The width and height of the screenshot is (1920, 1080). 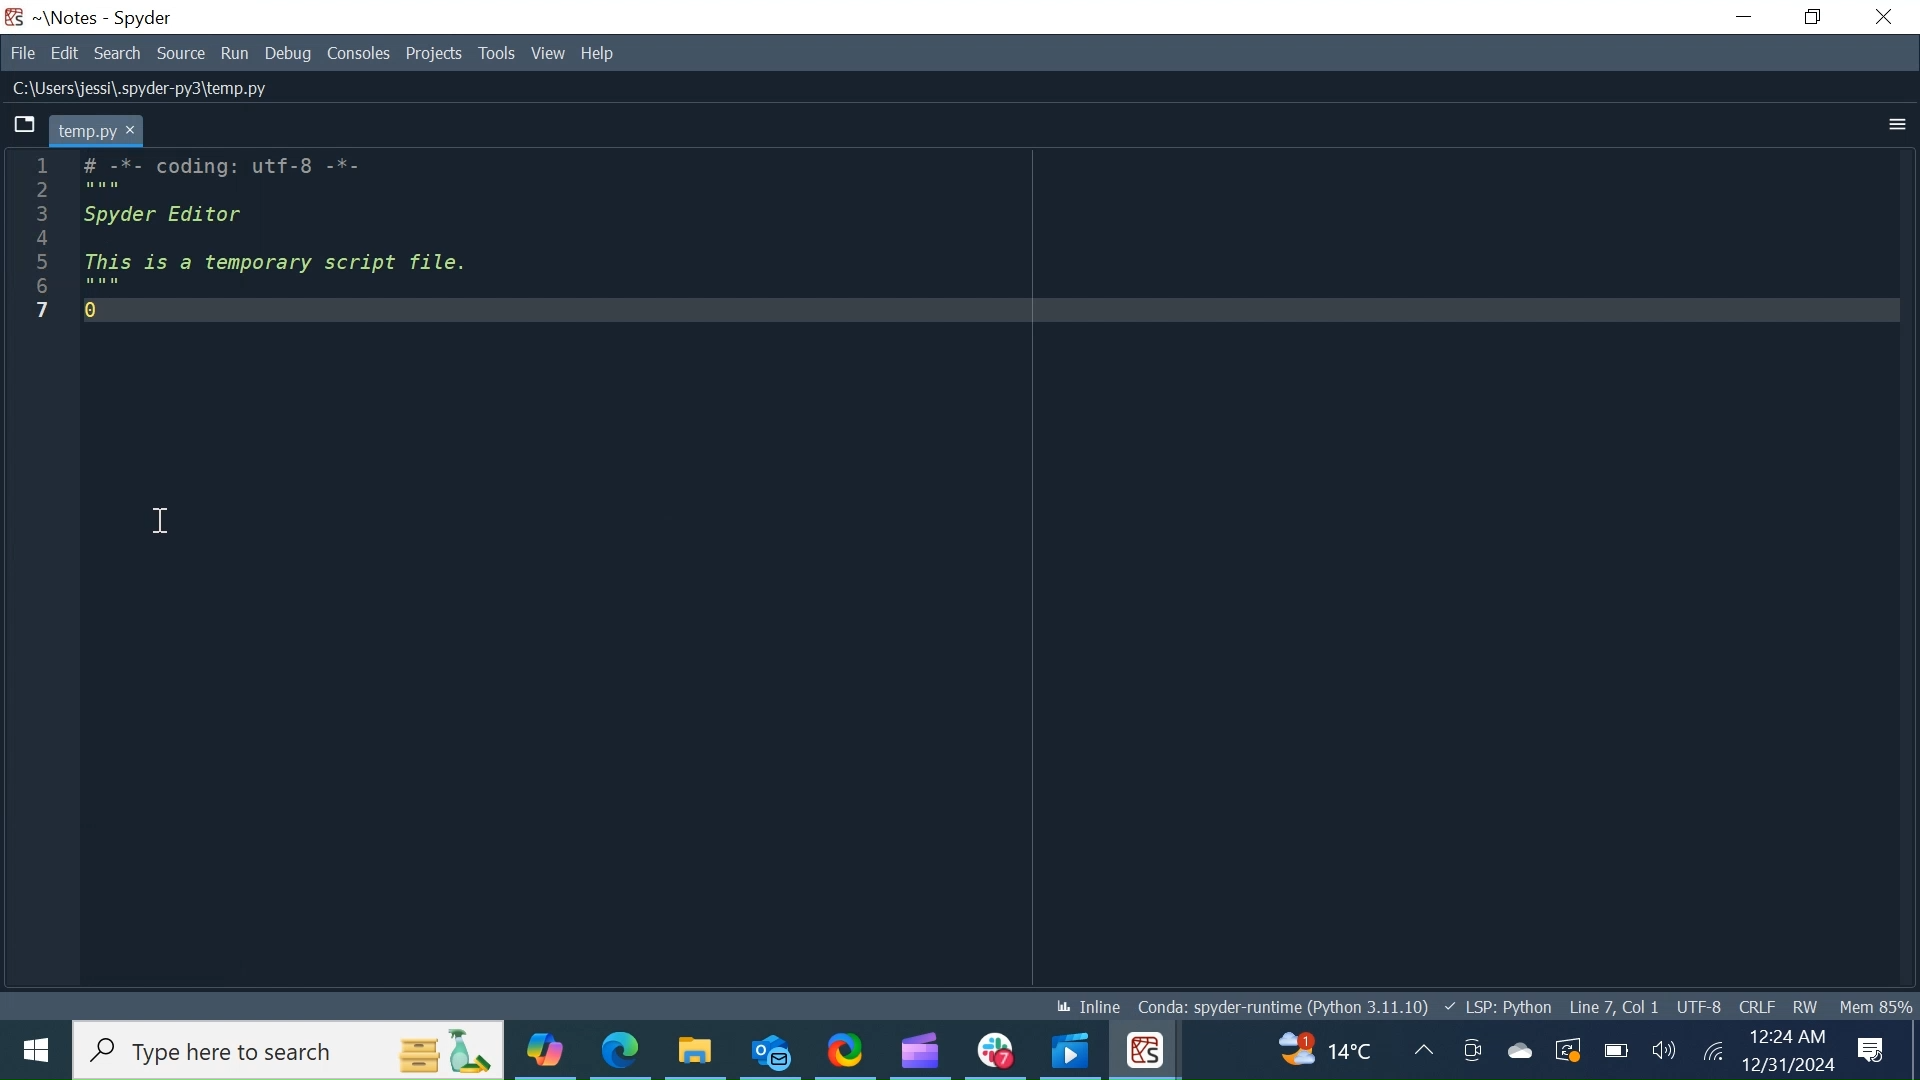 What do you see at coordinates (290, 1051) in the screenshot?
I see `Type here search` at bounding box center [290, 1051].